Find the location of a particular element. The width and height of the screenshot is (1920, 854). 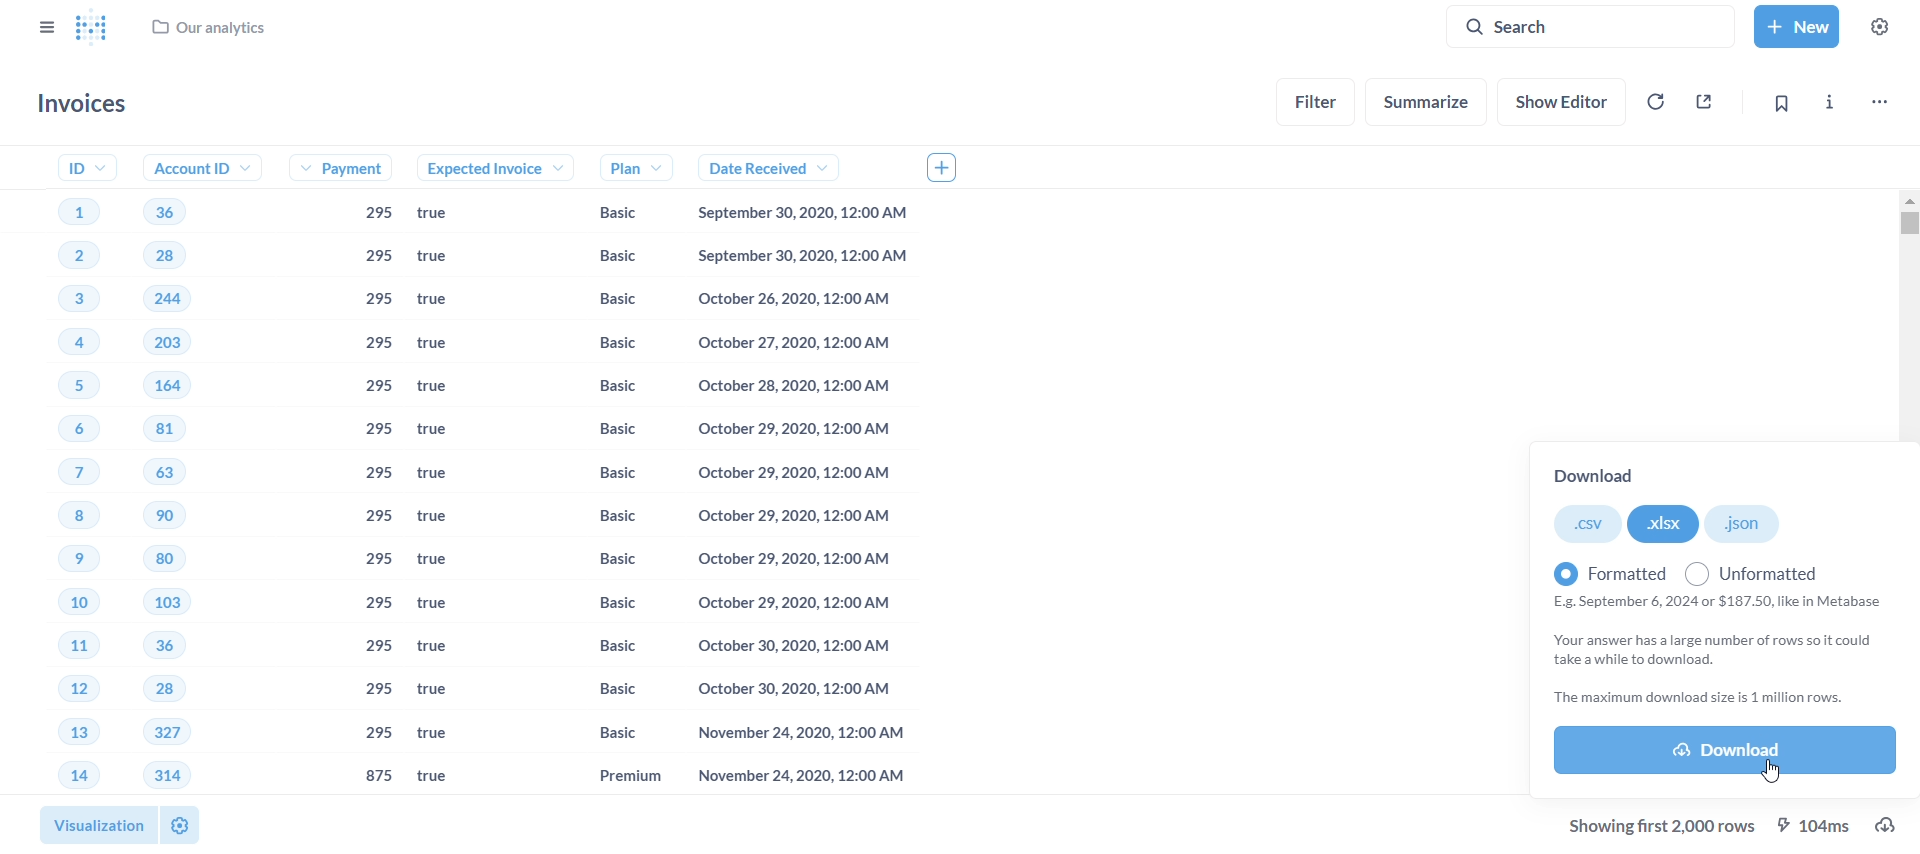

13 is located at coordinates (56, 734).